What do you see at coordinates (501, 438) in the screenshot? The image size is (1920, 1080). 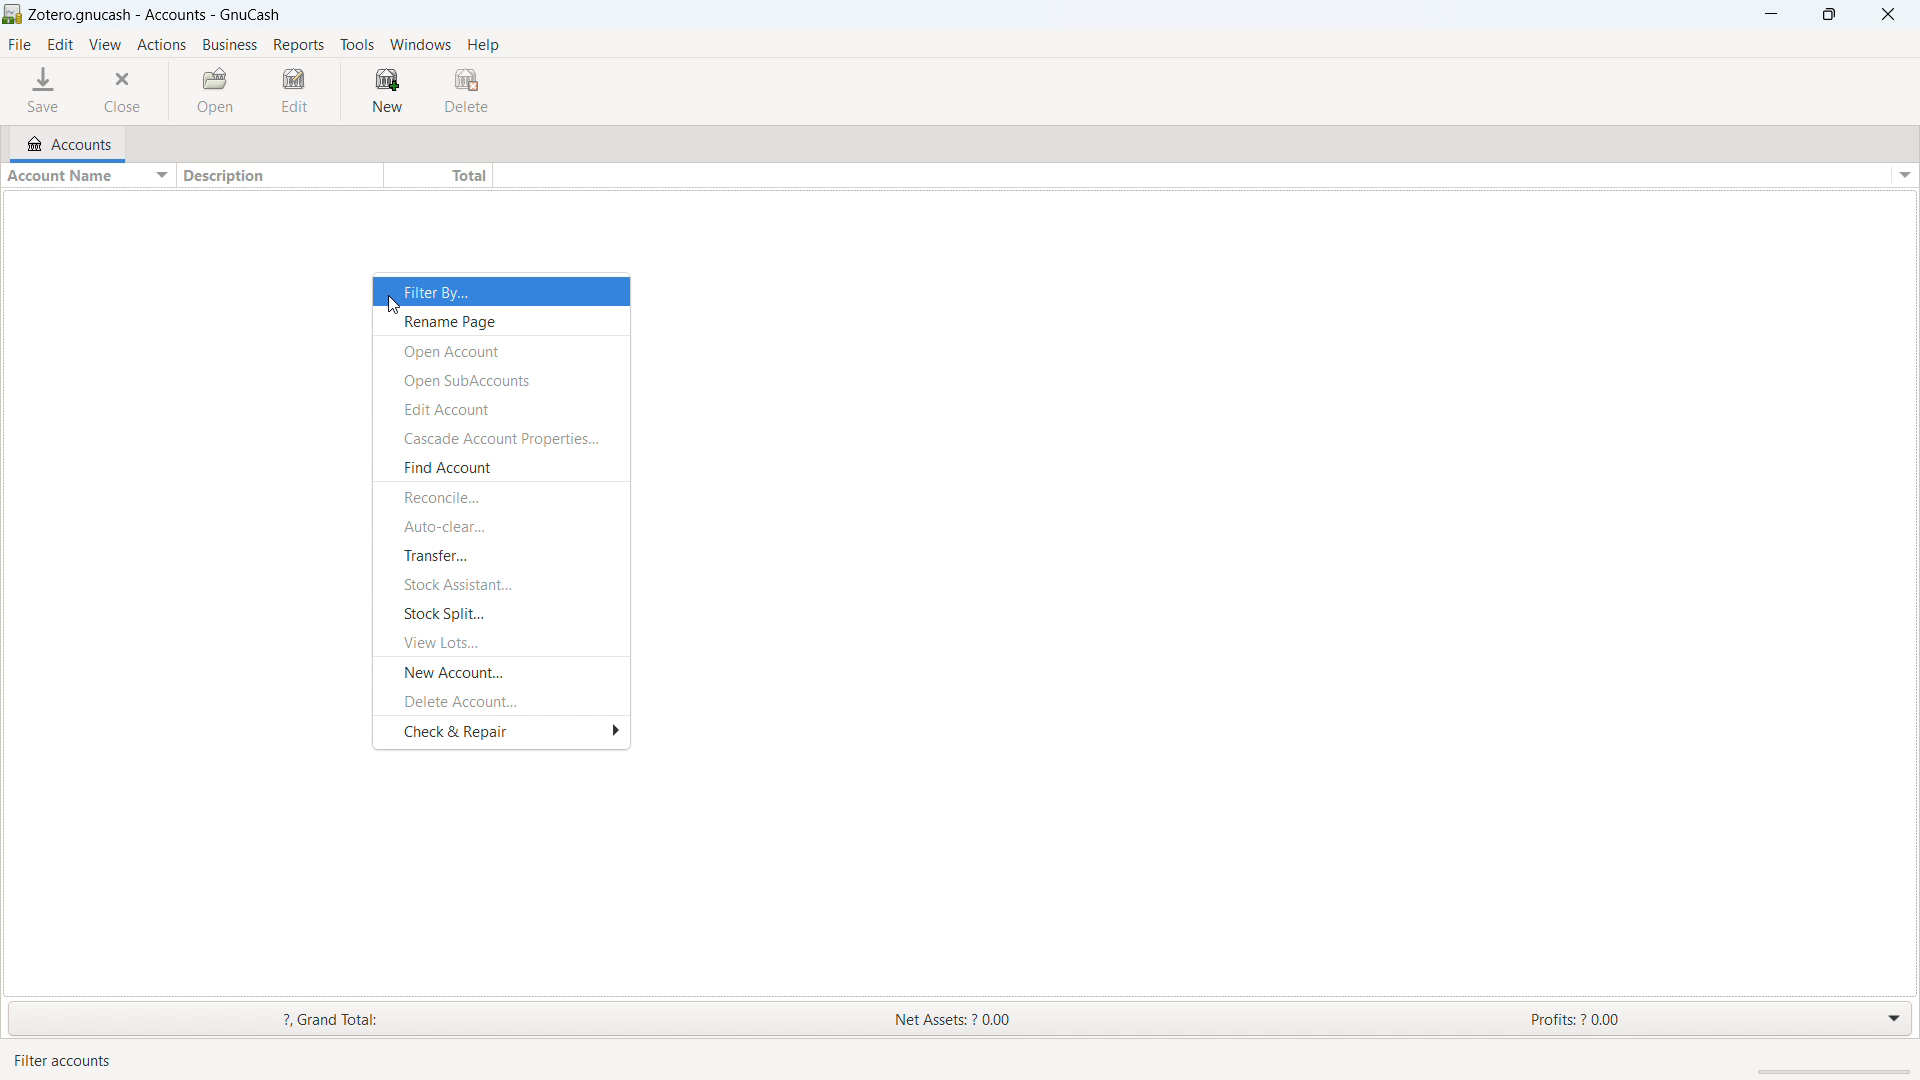 I see `cascade account properties` at bounding box center [501, 438].